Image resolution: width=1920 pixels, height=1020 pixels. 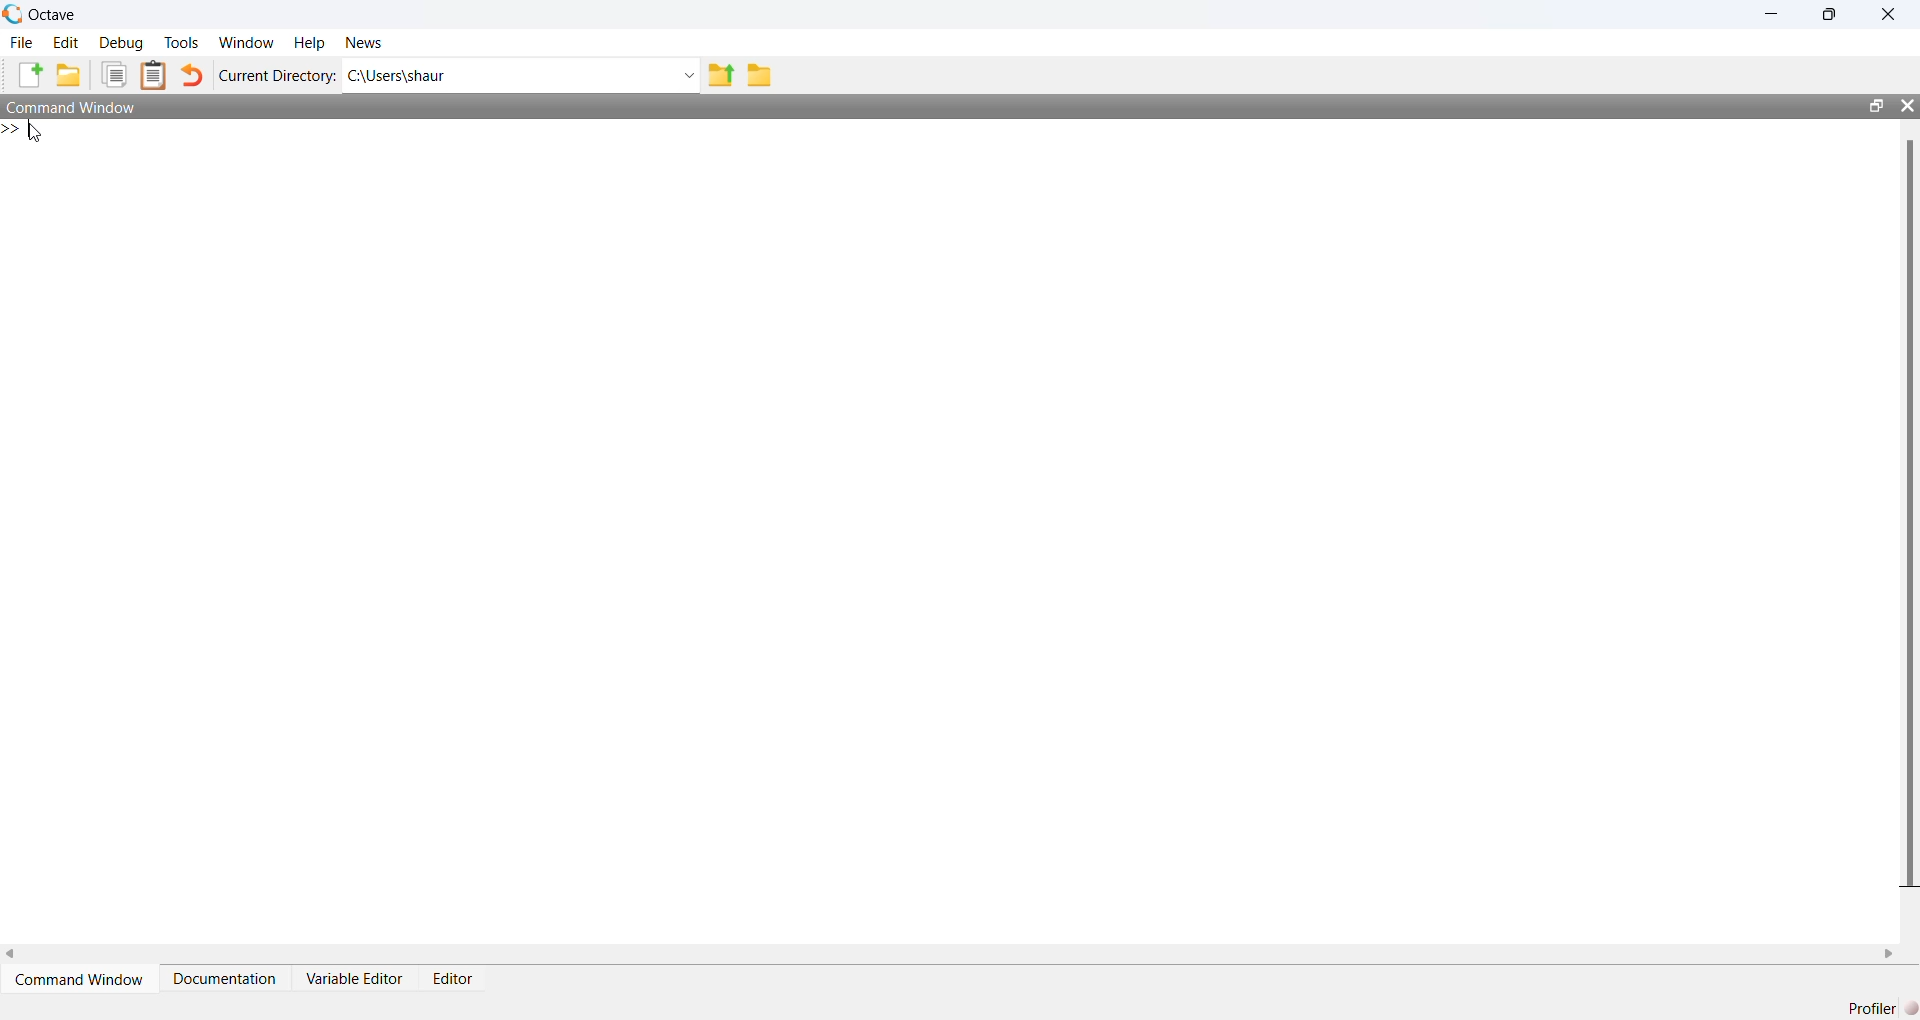 What do you see at coordinates (72, 106) in the screenshot?
I see `Command Window` at bounding box center [72, 106].